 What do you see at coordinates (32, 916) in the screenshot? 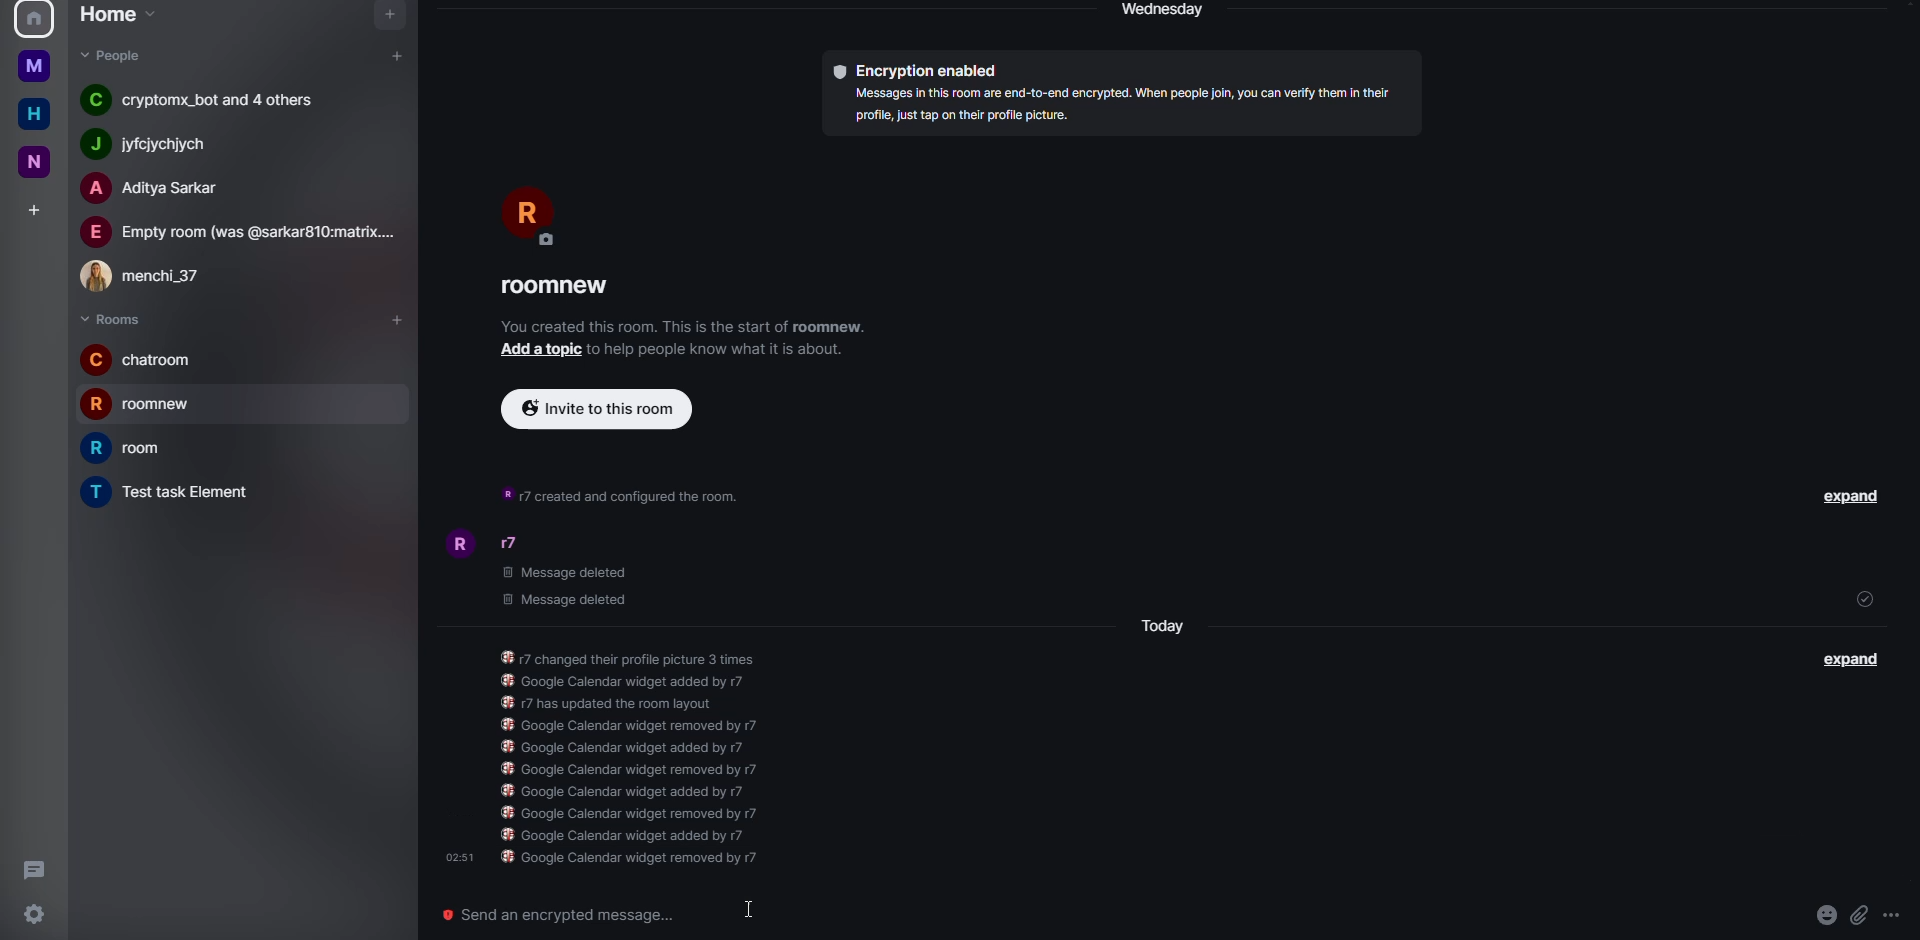
I see `settings` at bounding box center [32, 916].